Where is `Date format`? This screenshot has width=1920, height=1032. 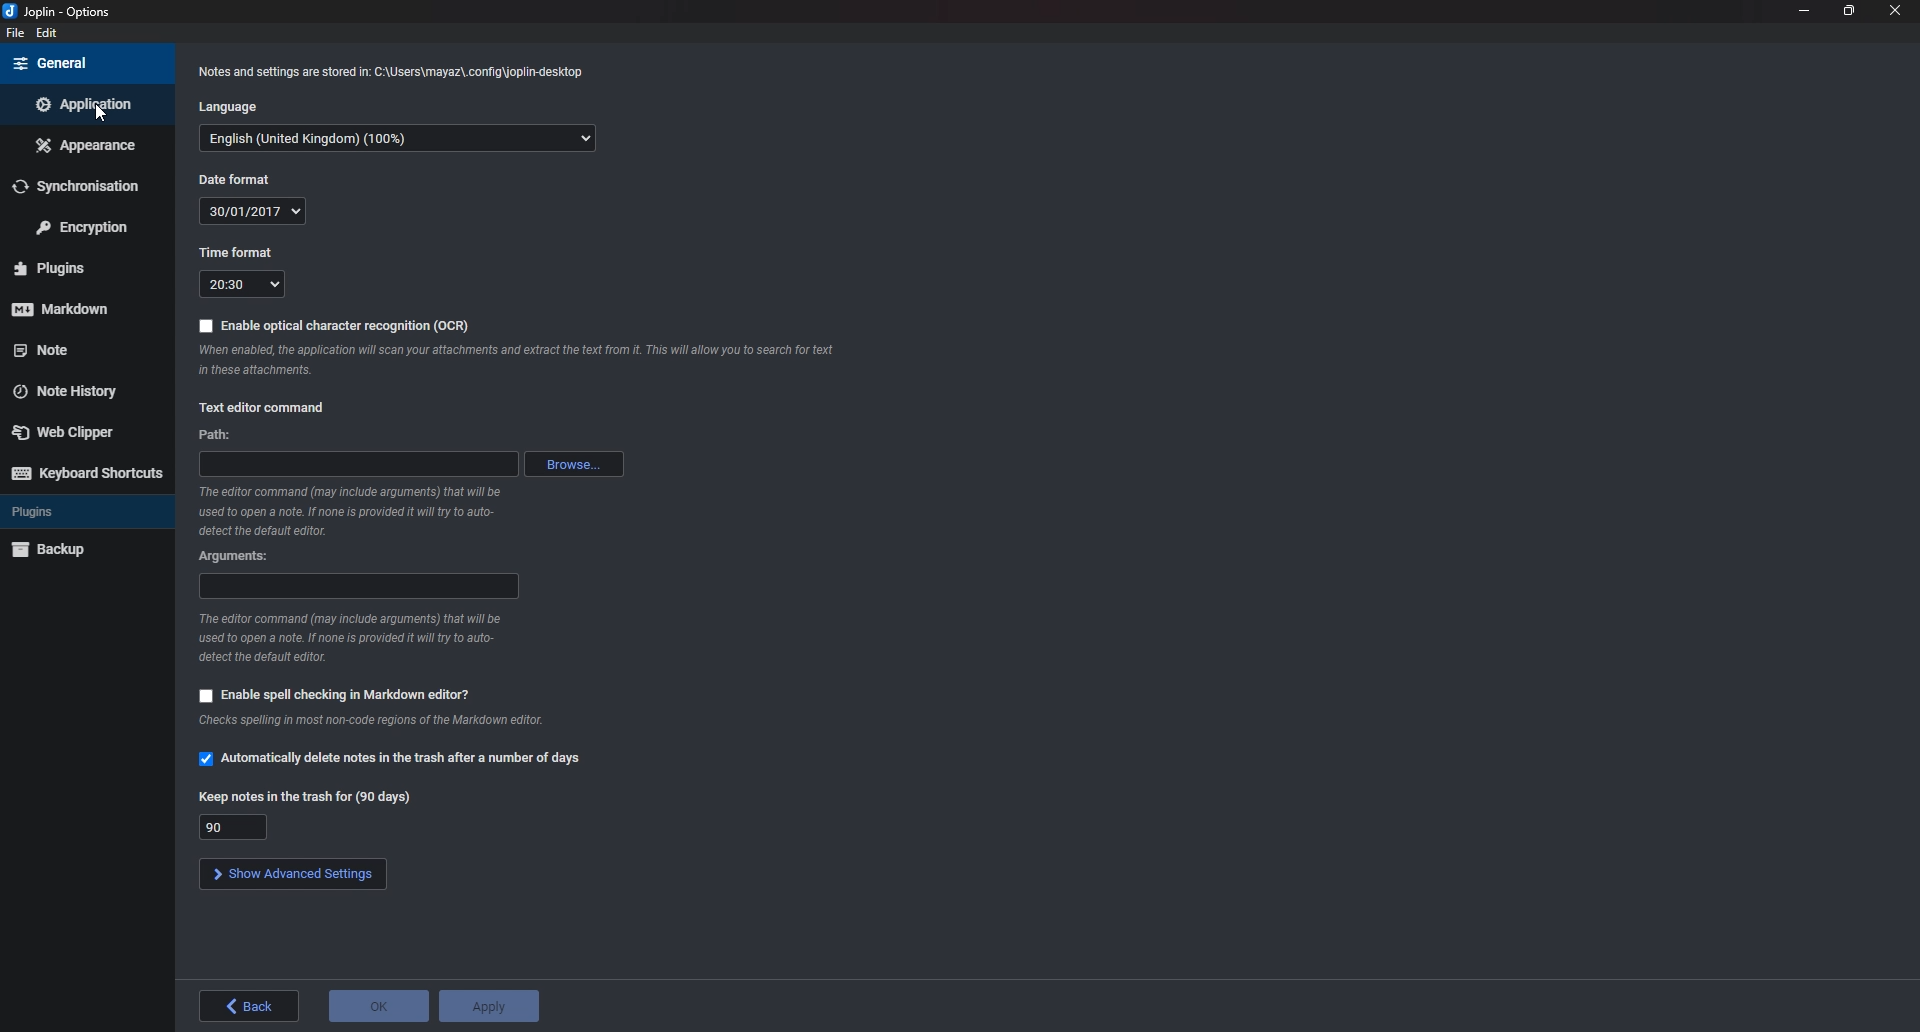 Date format is located at coordinates (254, 211).